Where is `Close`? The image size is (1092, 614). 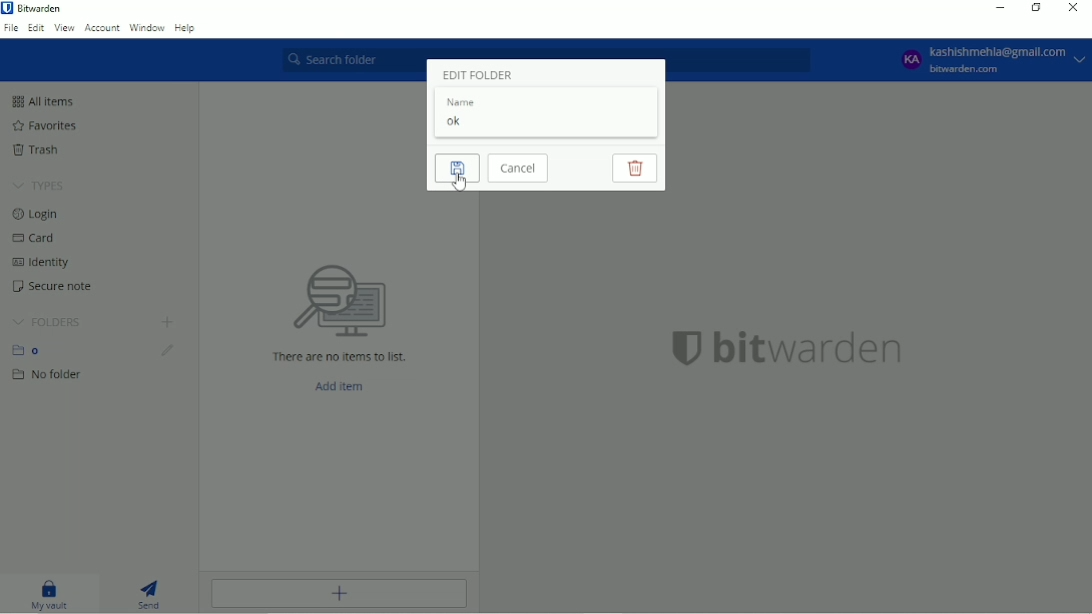 Close is located at coordinates (1074, 8).